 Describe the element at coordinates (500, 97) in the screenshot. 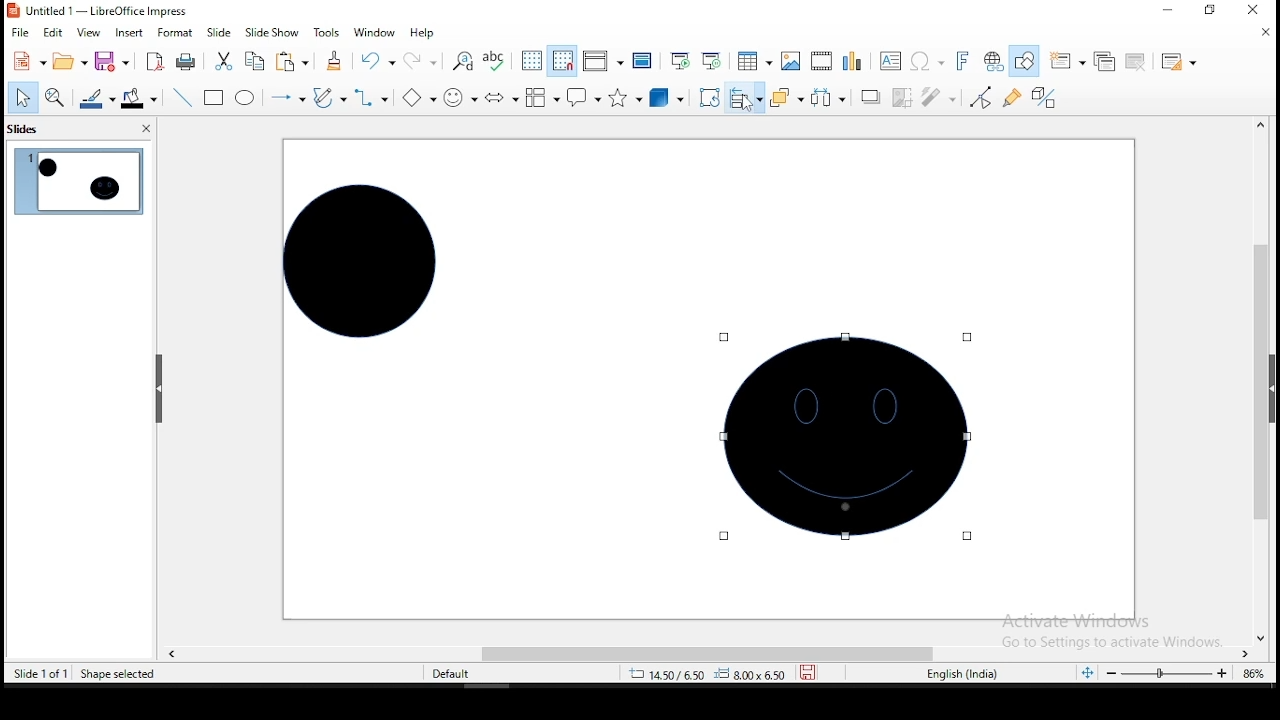

I see `block arrows` at that location.